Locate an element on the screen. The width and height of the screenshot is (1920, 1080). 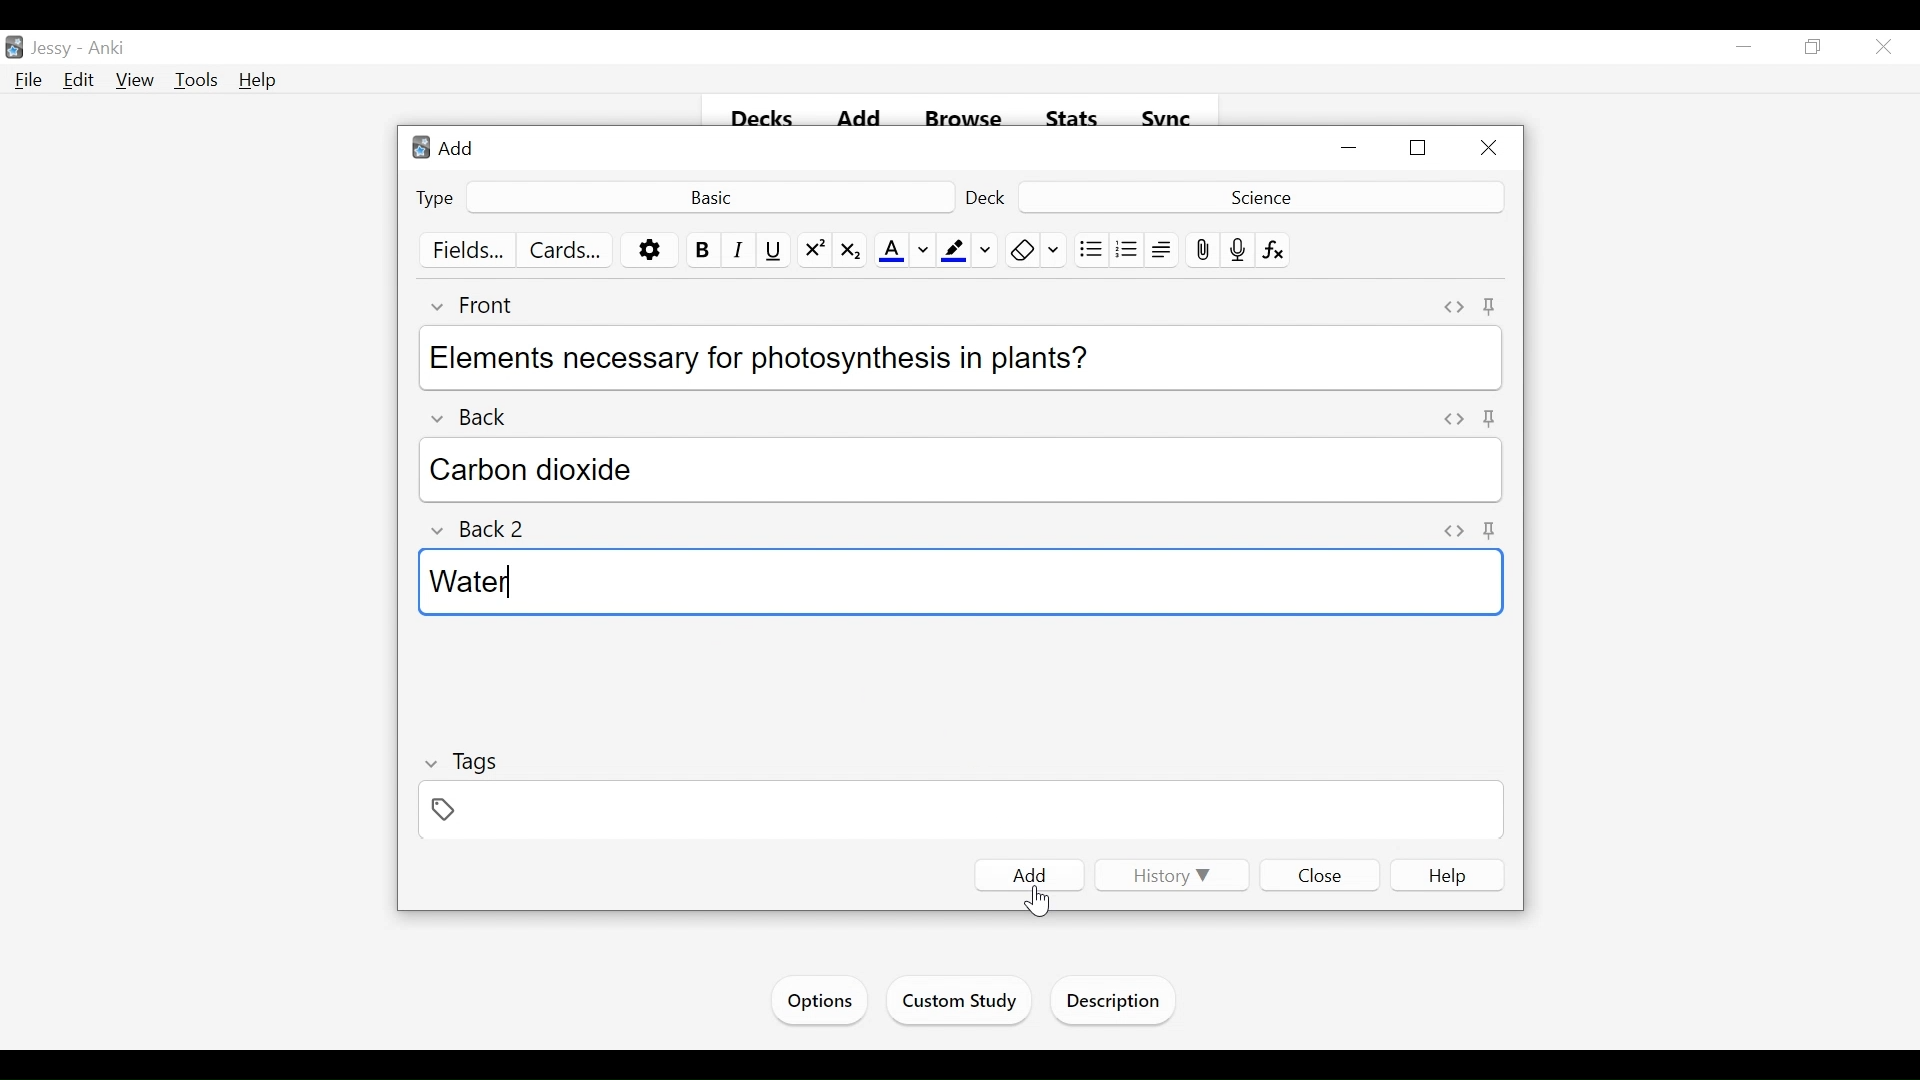
User Name is located at coordinates (55, 49).